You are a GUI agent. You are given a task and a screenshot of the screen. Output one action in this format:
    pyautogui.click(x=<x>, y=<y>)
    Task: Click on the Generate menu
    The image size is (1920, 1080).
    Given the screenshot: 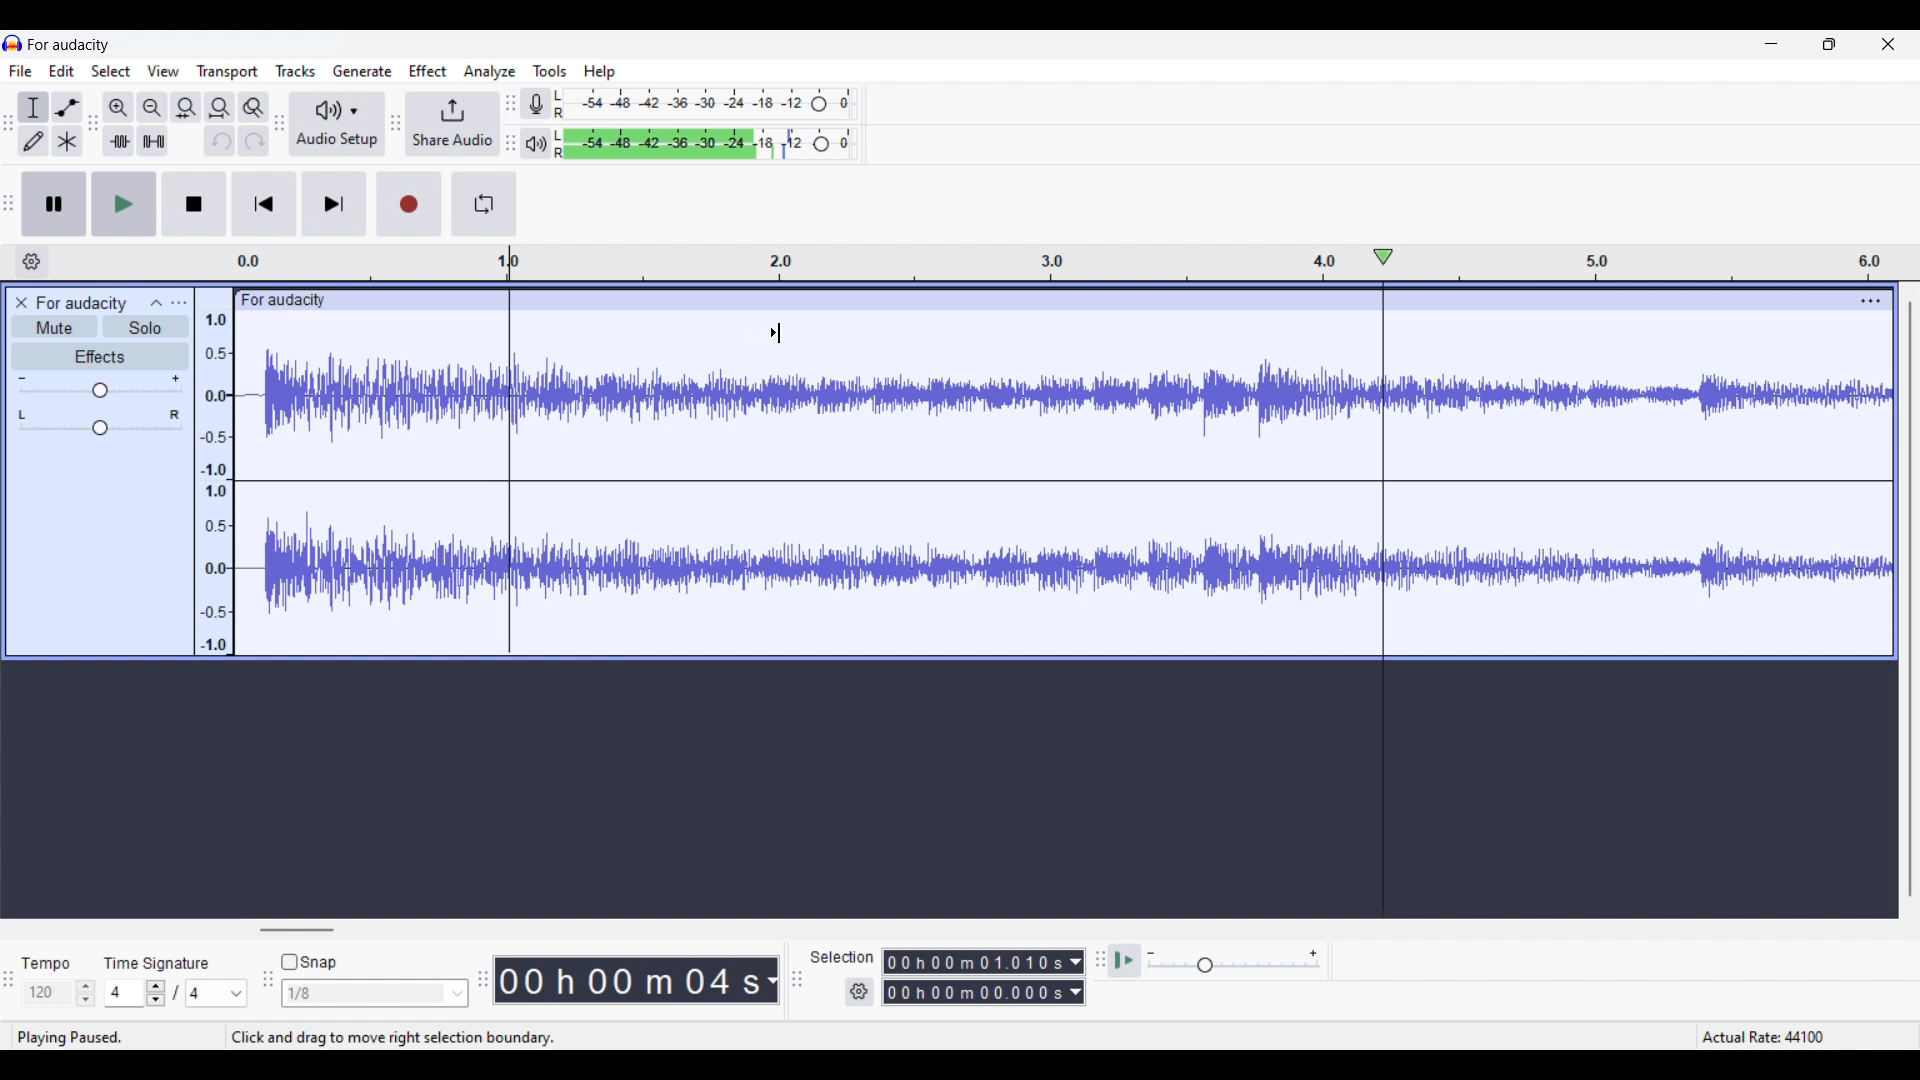 What is the action you would take?
    pyautogui.click(x=362, y=71)
    